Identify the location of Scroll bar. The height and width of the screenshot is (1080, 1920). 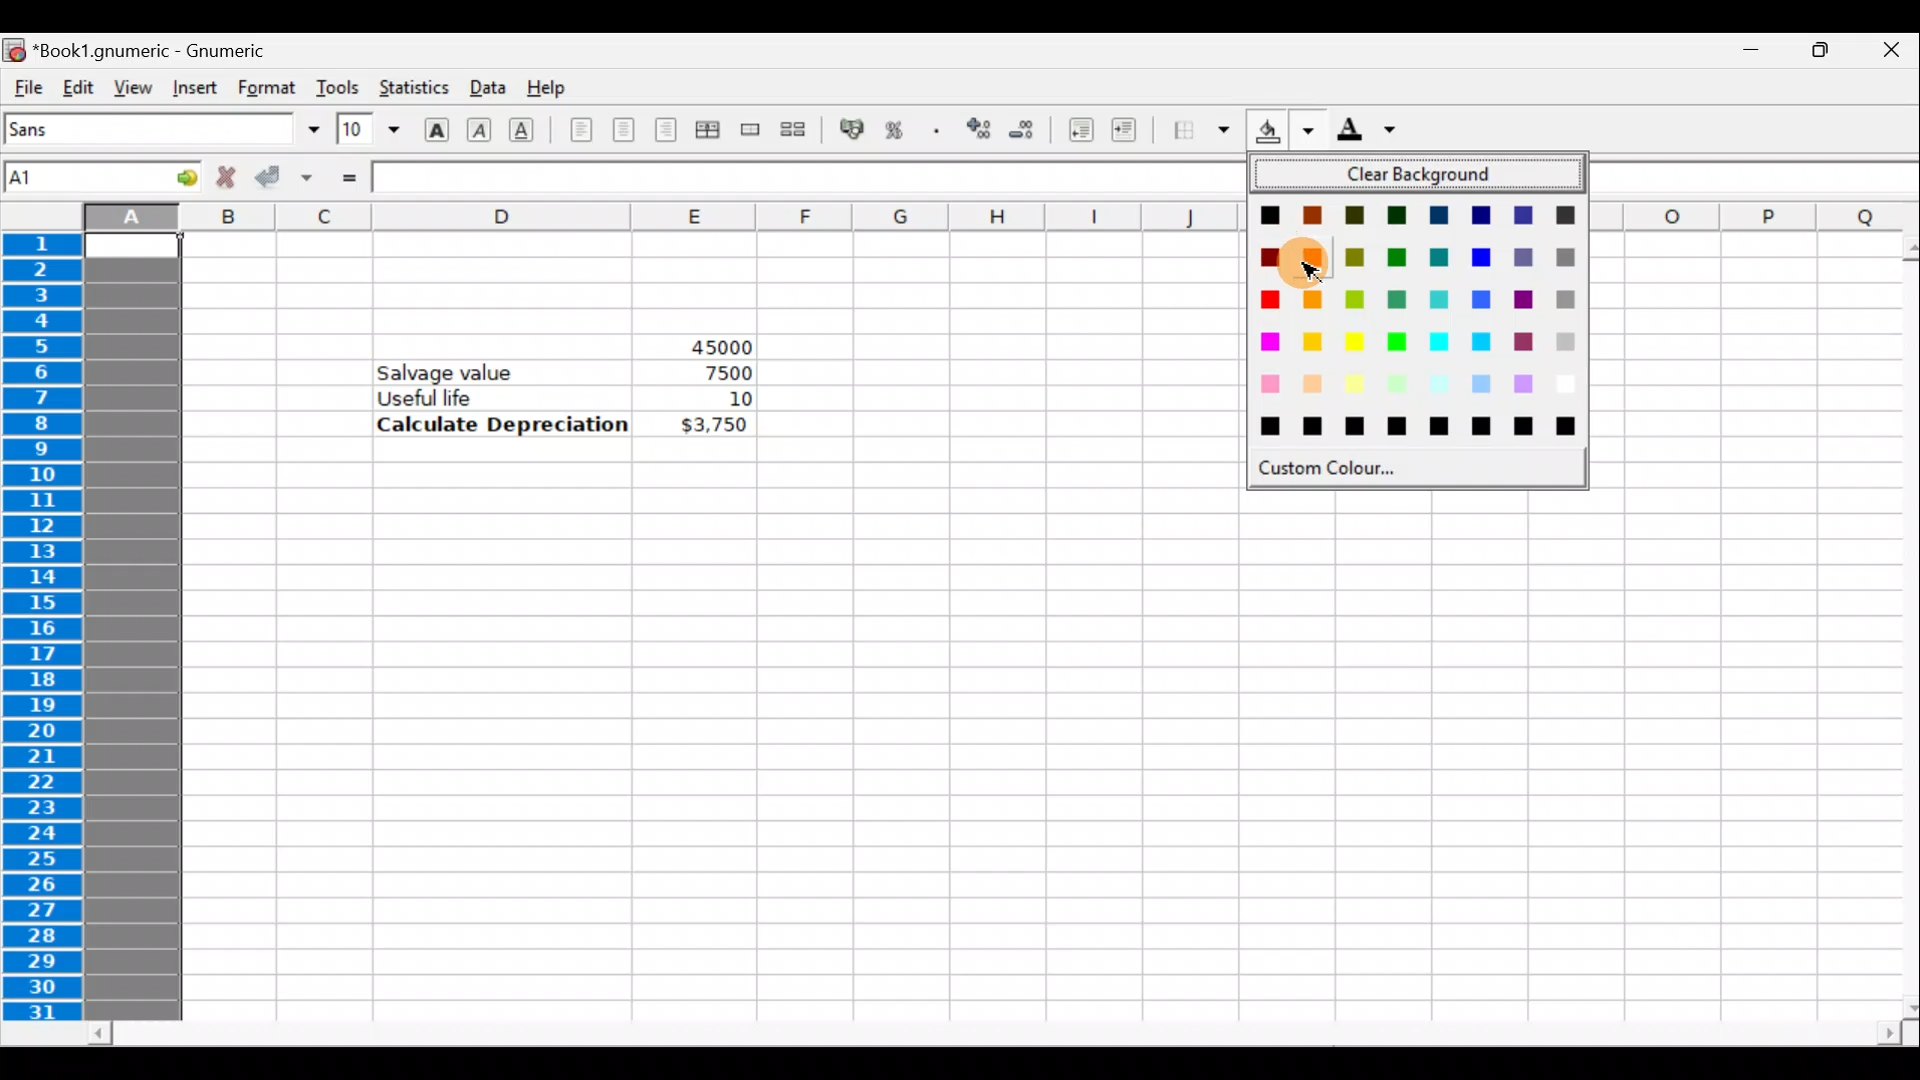
(996, 1034).